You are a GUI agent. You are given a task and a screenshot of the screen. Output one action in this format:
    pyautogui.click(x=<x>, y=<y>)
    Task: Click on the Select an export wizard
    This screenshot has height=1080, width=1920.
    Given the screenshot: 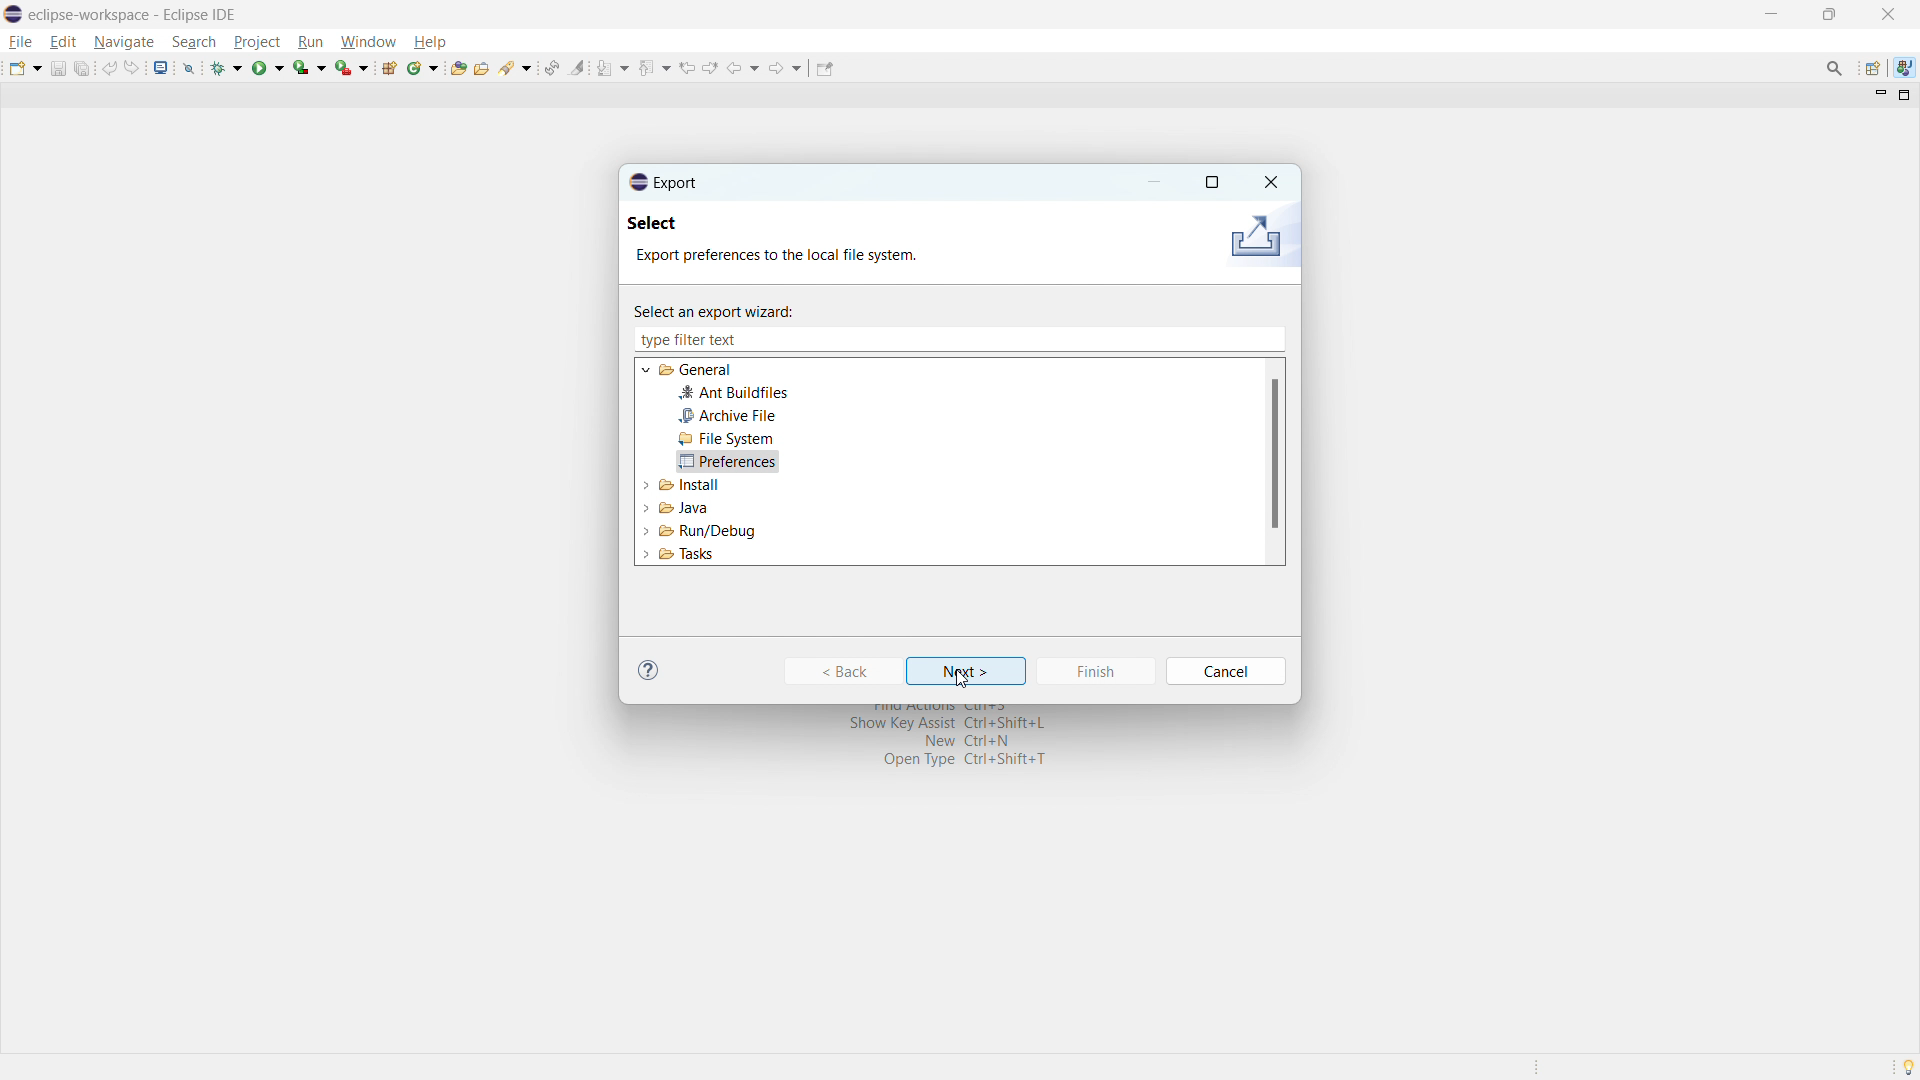 What is the action you would take?
    pyautogui.click(x=728, y=309)
    